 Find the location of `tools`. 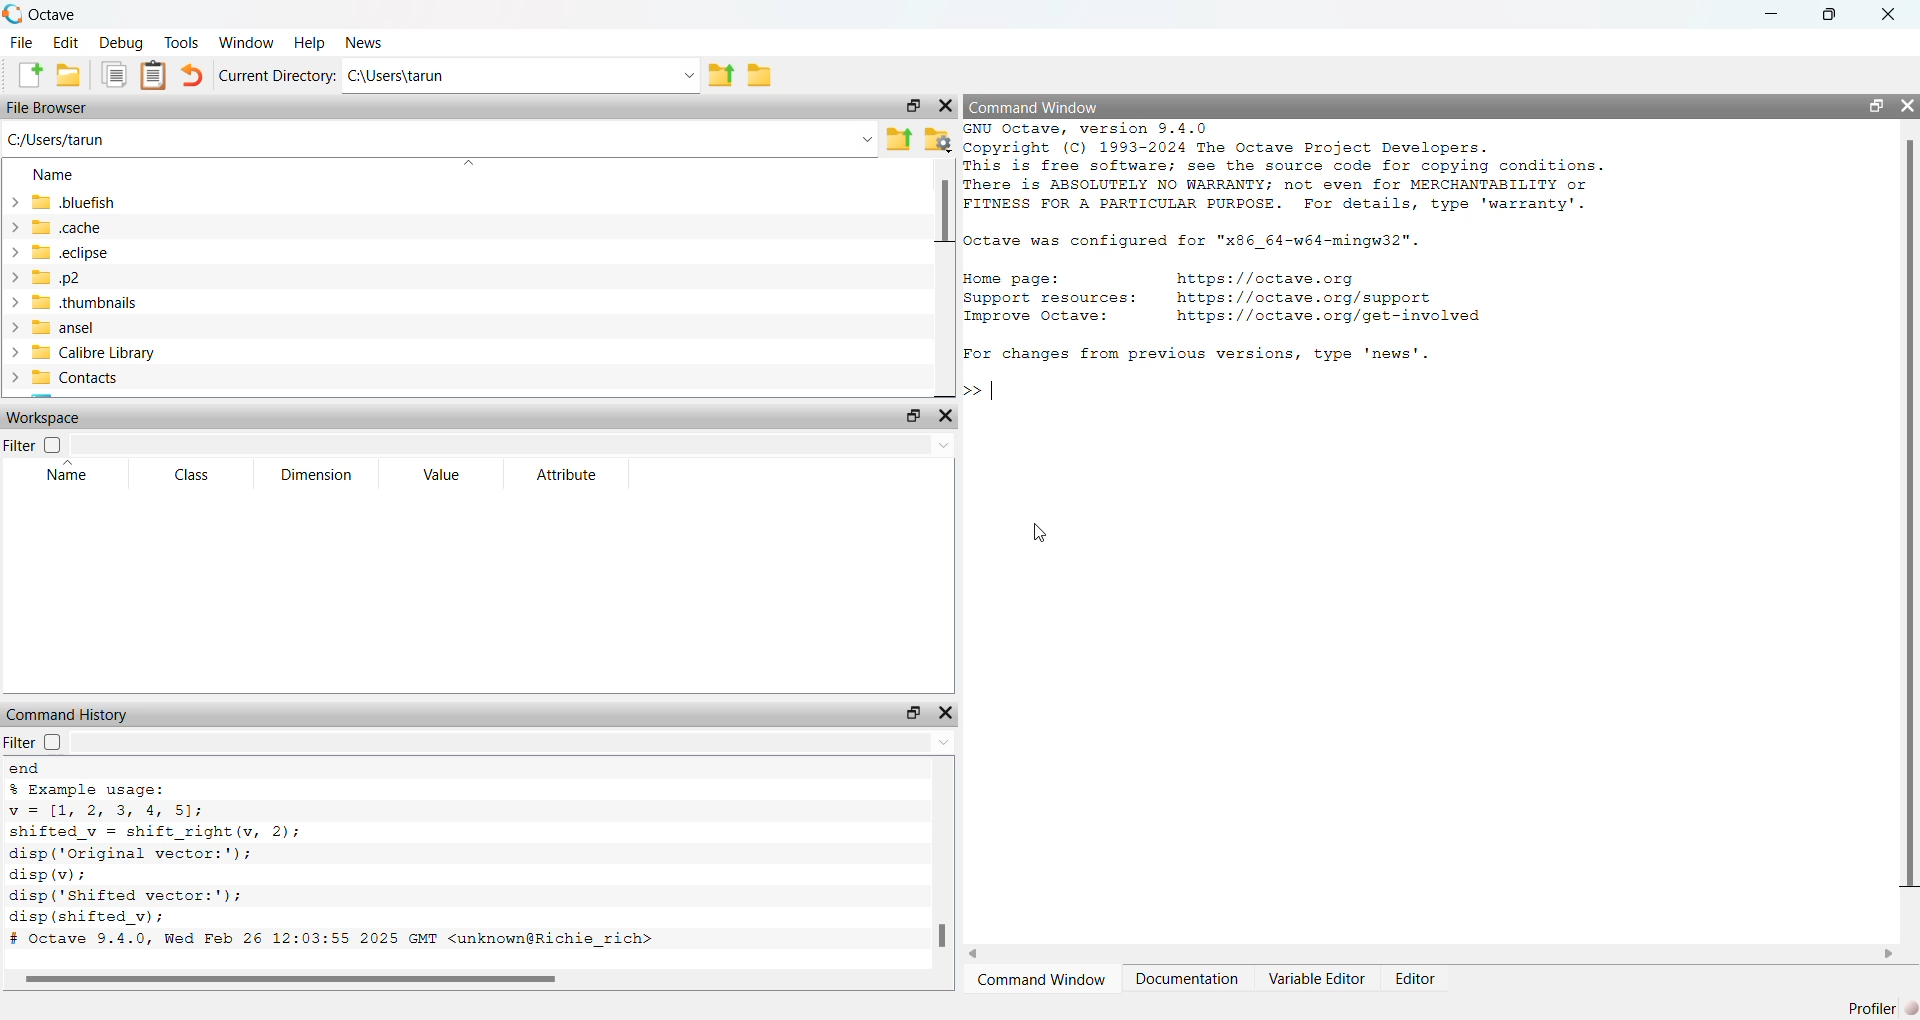

tools is located at coordinates (180, 43).